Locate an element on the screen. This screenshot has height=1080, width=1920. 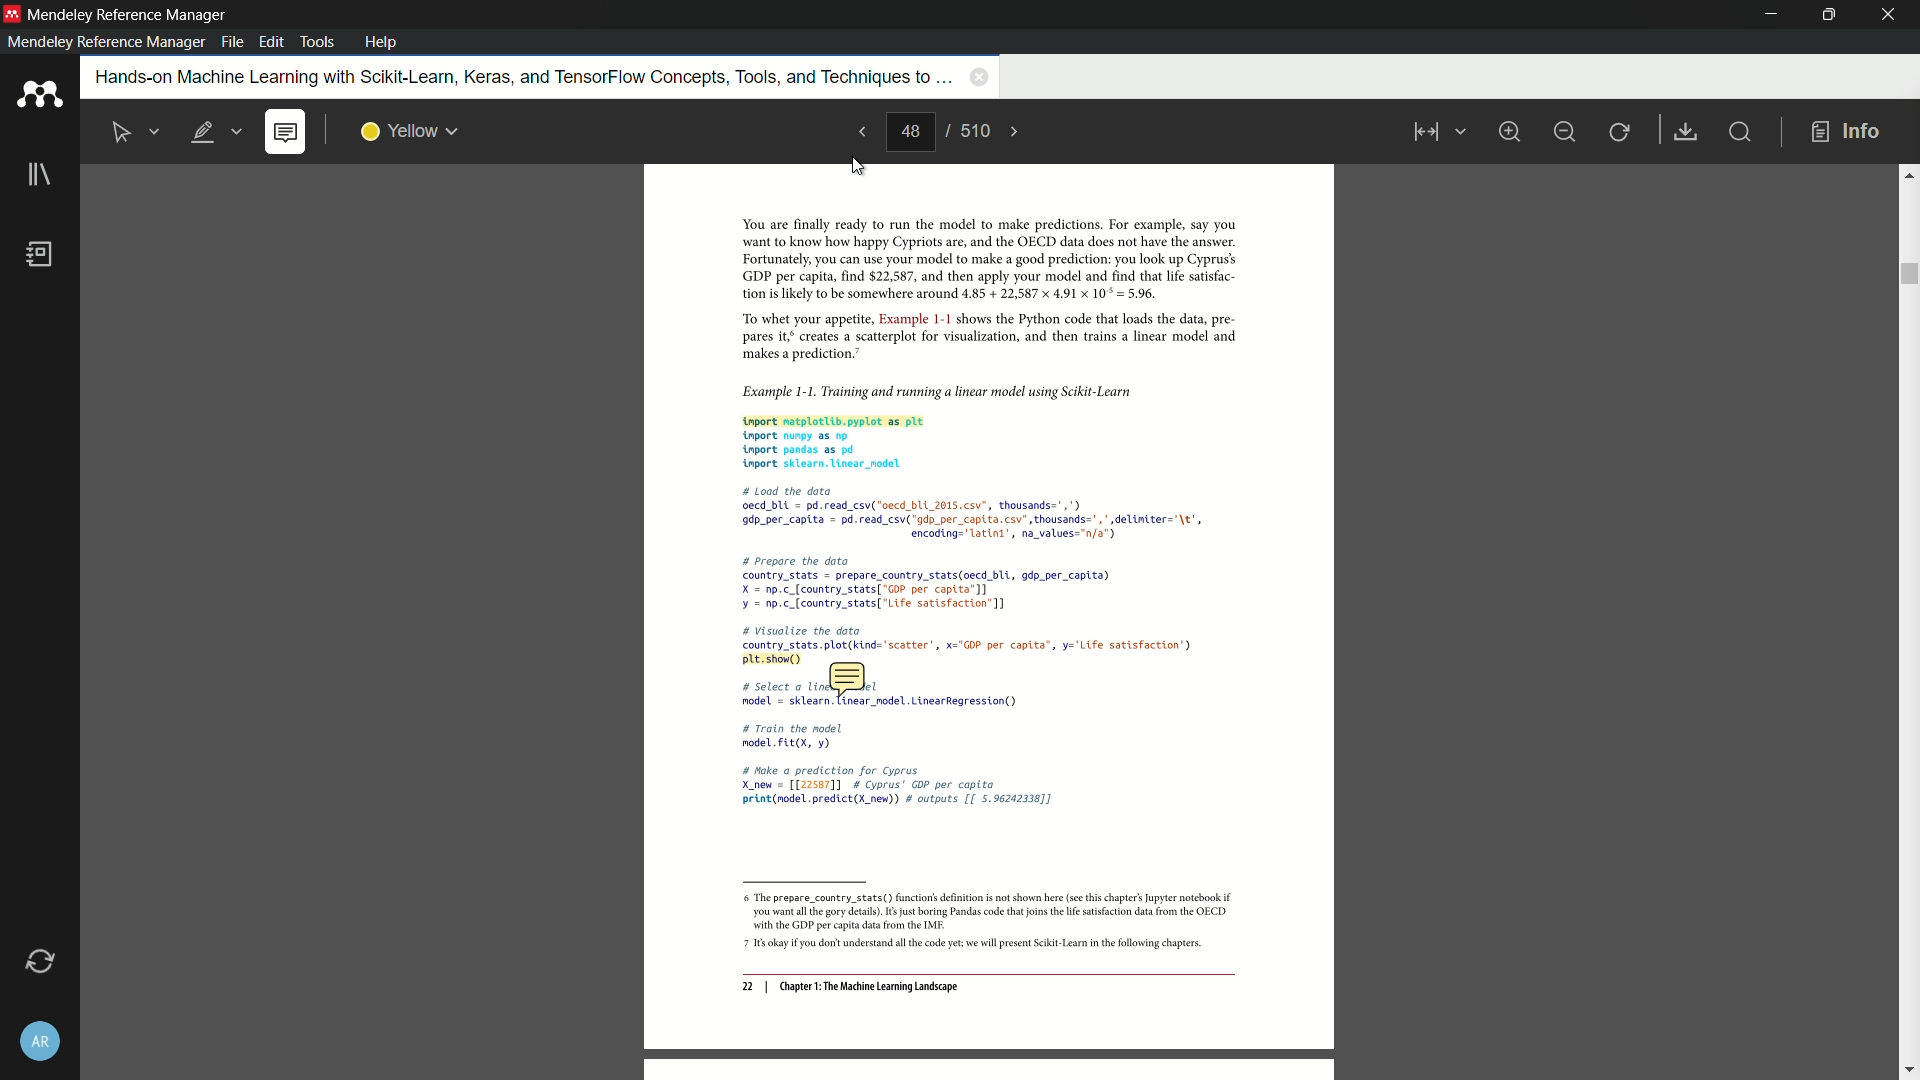
book is located at coordinates (41, 254).